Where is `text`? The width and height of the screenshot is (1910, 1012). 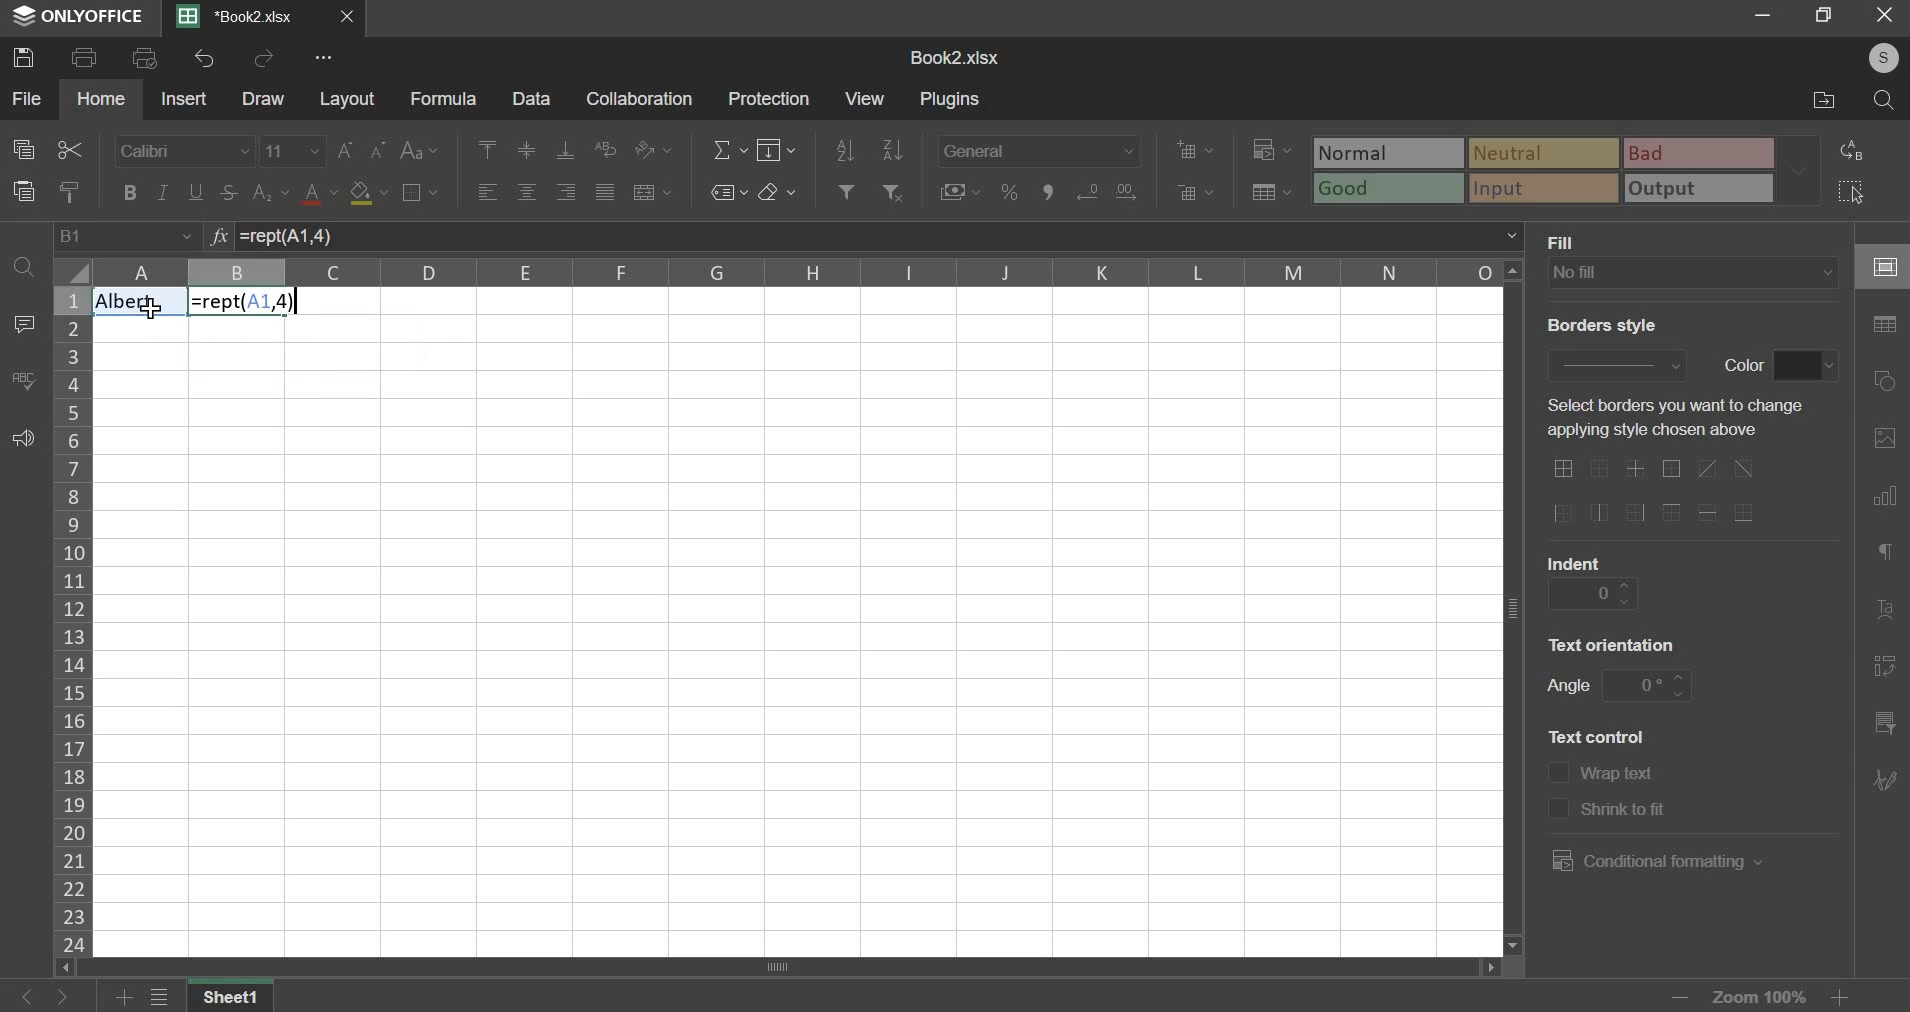 text is located at coordinates (1624, 806).